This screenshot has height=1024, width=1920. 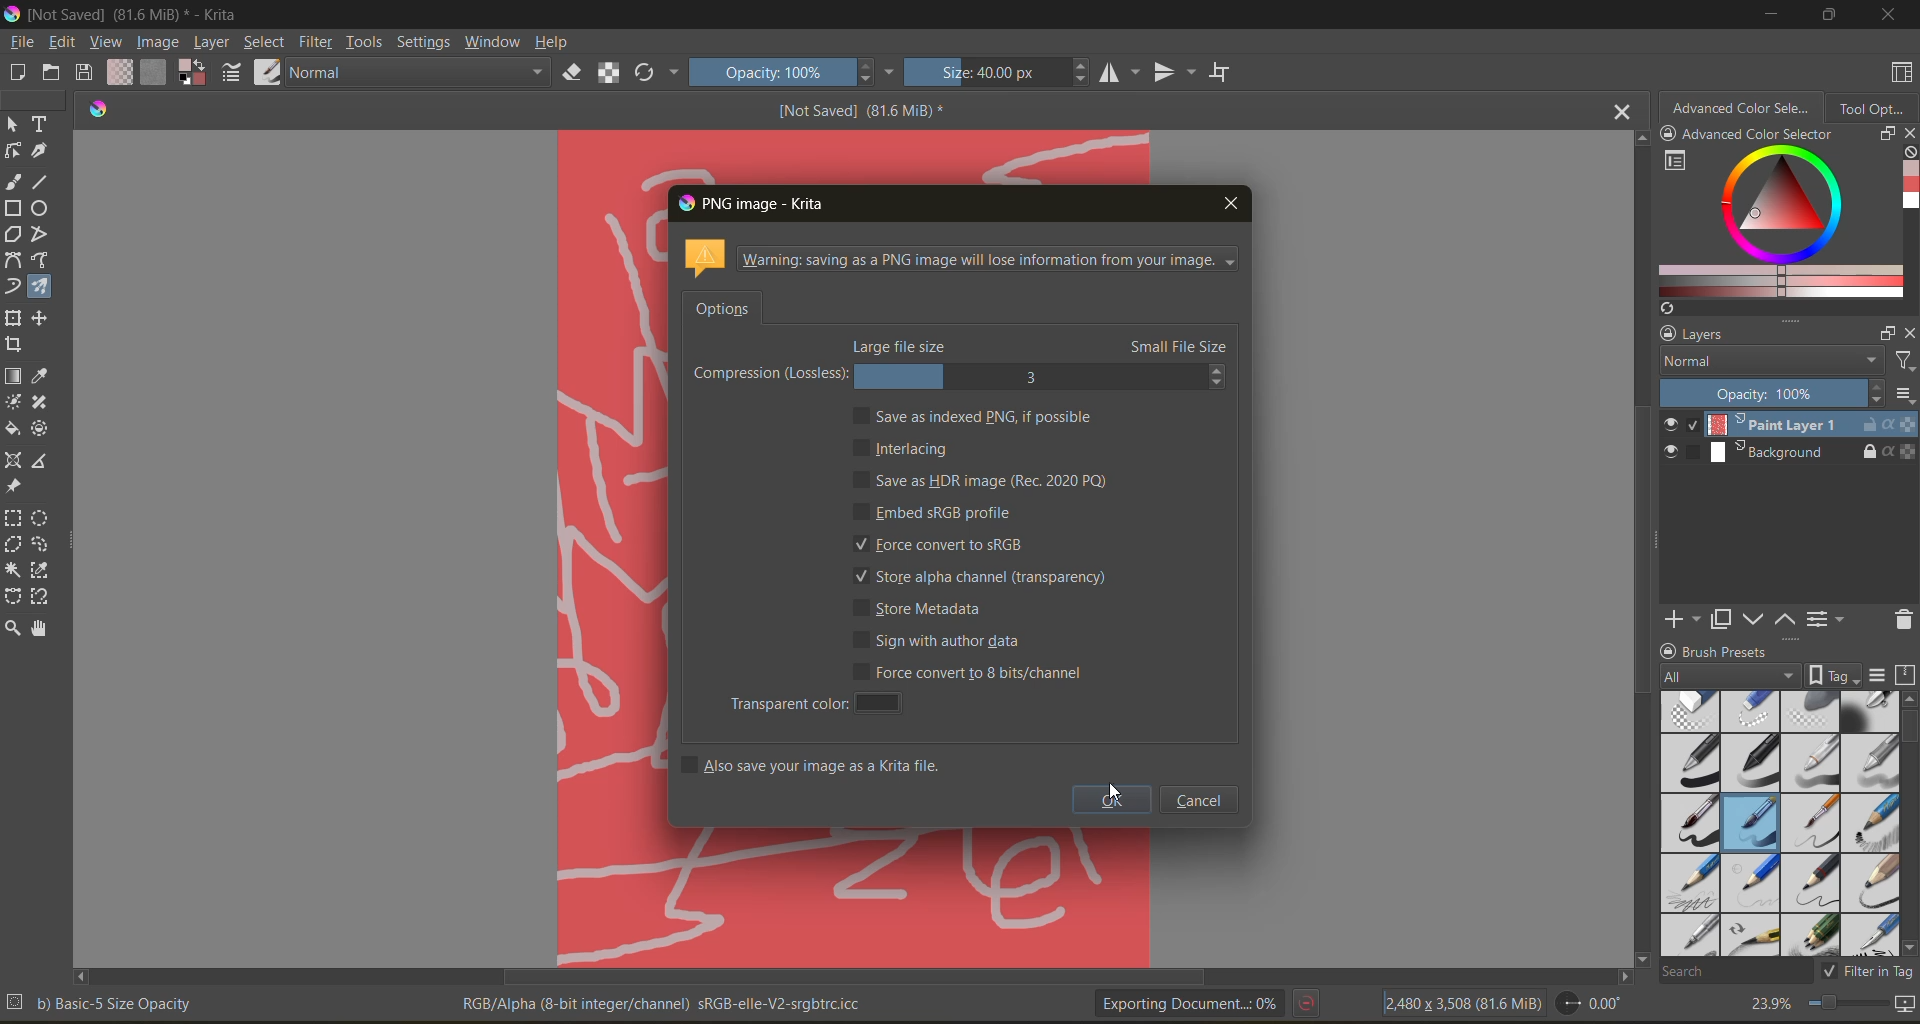 What do you see at coordinates (1663, 334) in the screenshot?
I see `lock/unlock docker` at bounding box center [1663, 334].